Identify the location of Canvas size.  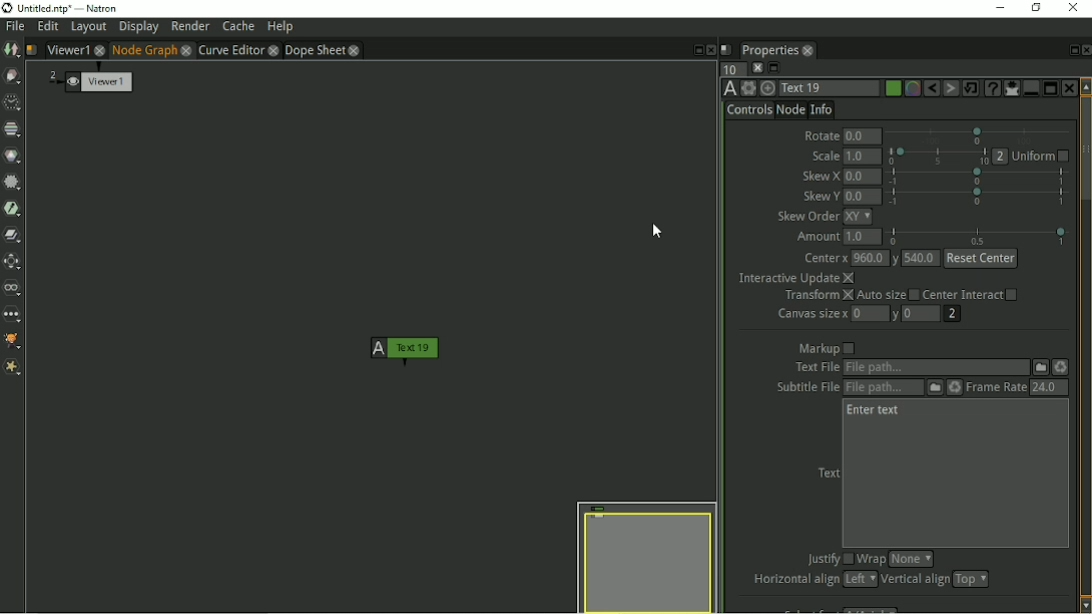
(812, 316).